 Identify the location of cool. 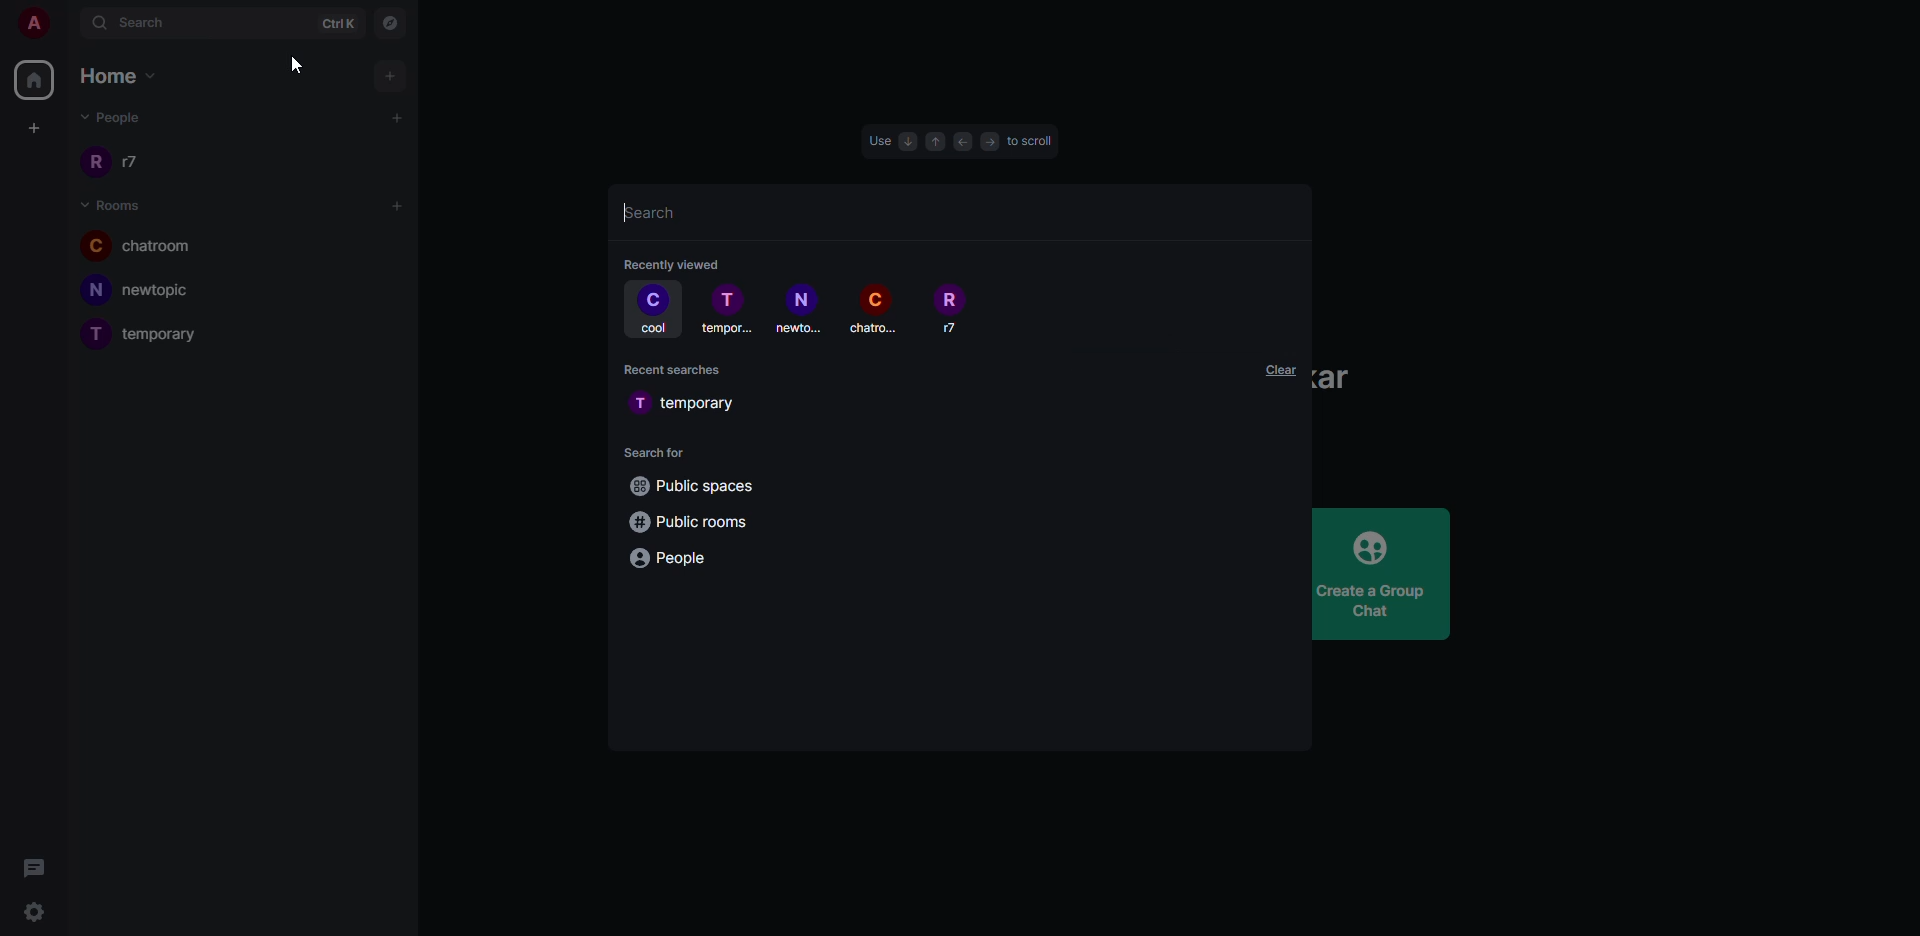
(652, 310).